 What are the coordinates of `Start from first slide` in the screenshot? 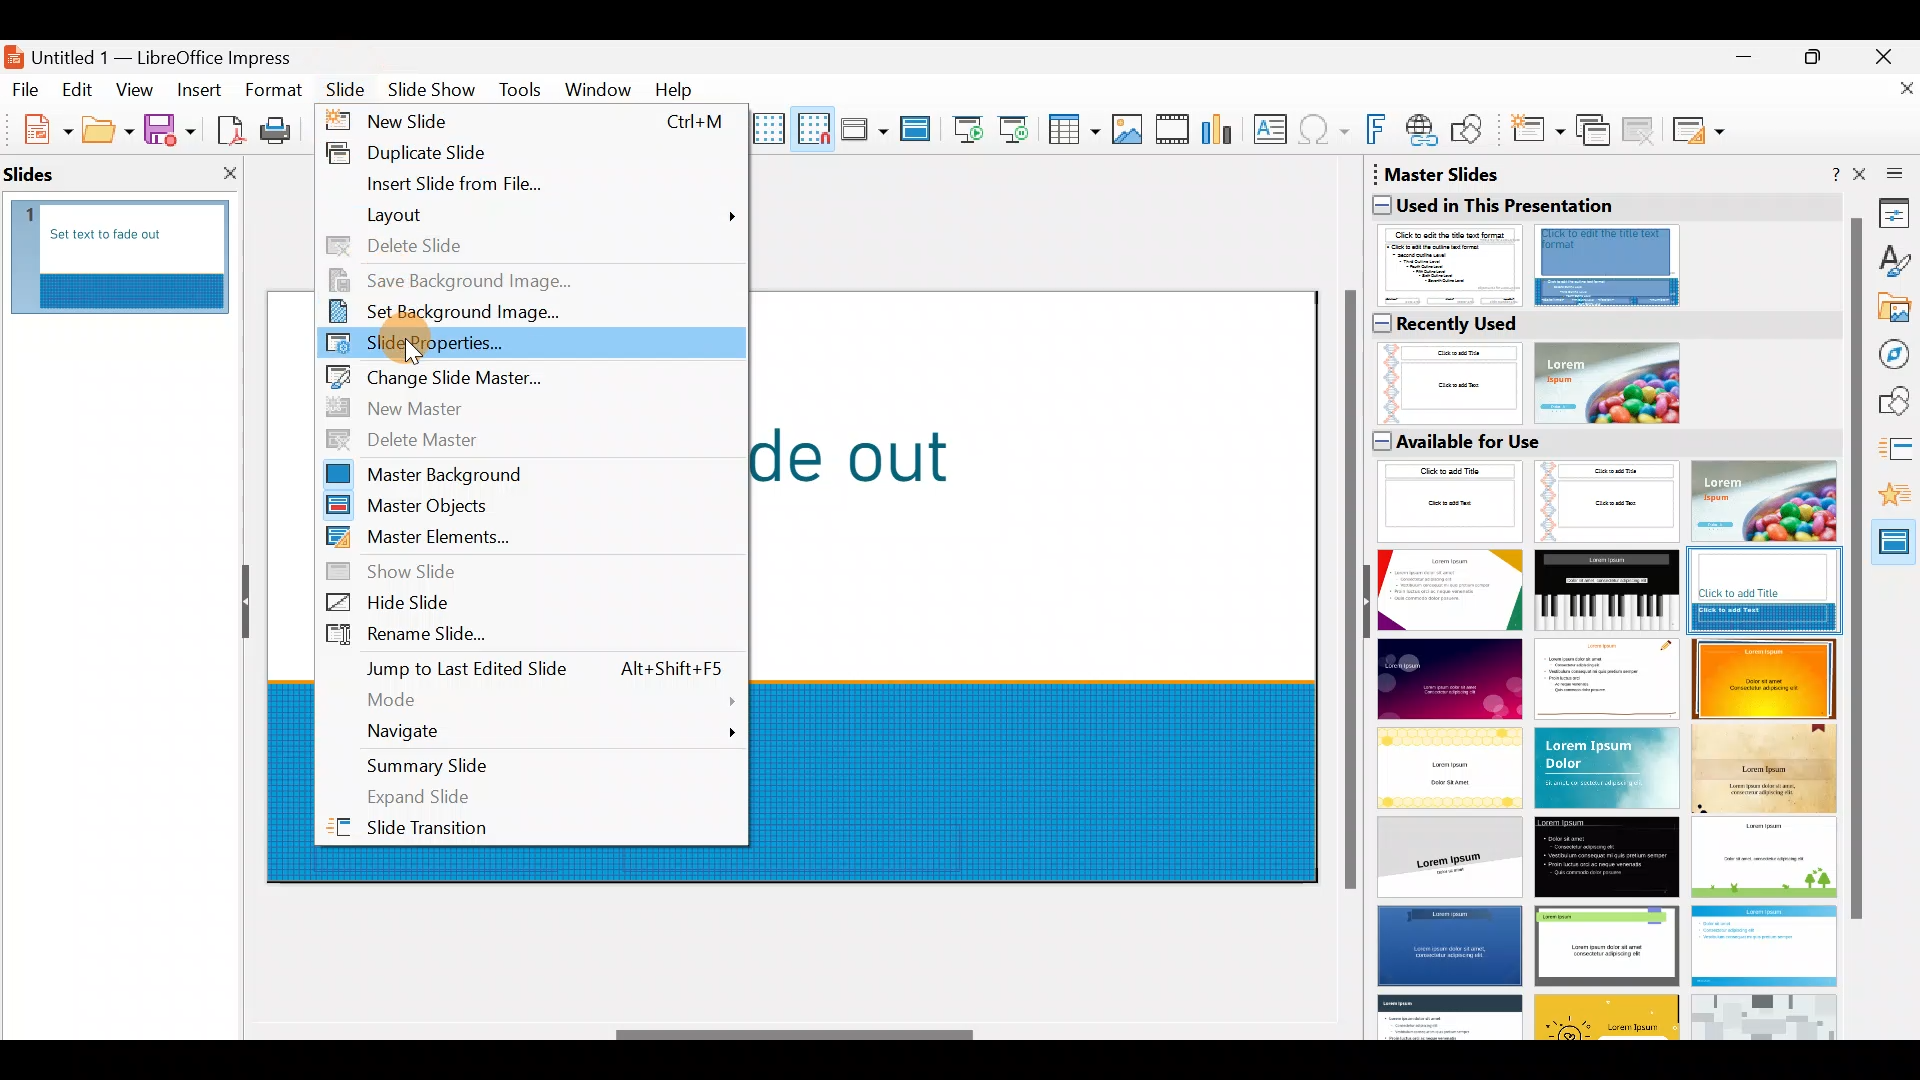 It's located at (968, 127).